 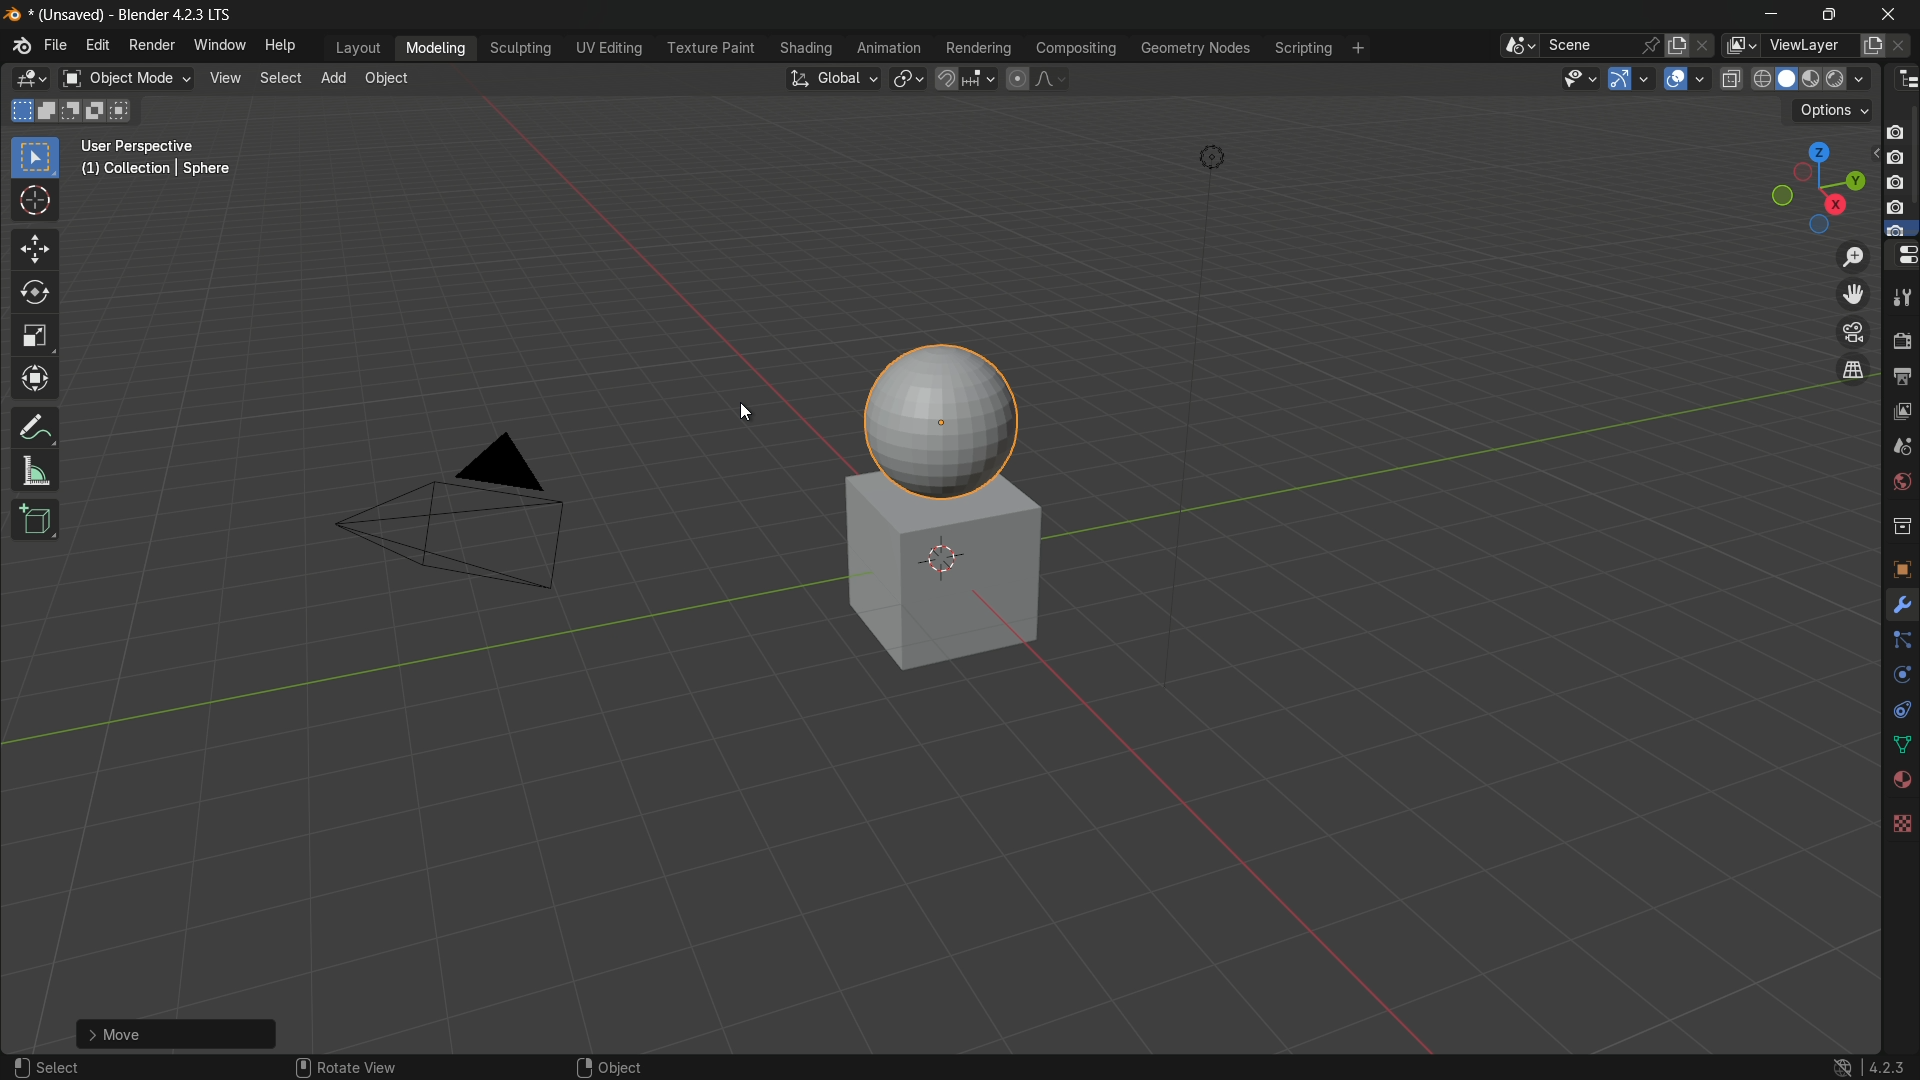 I want to click on output, so click(x=1901, y=374).